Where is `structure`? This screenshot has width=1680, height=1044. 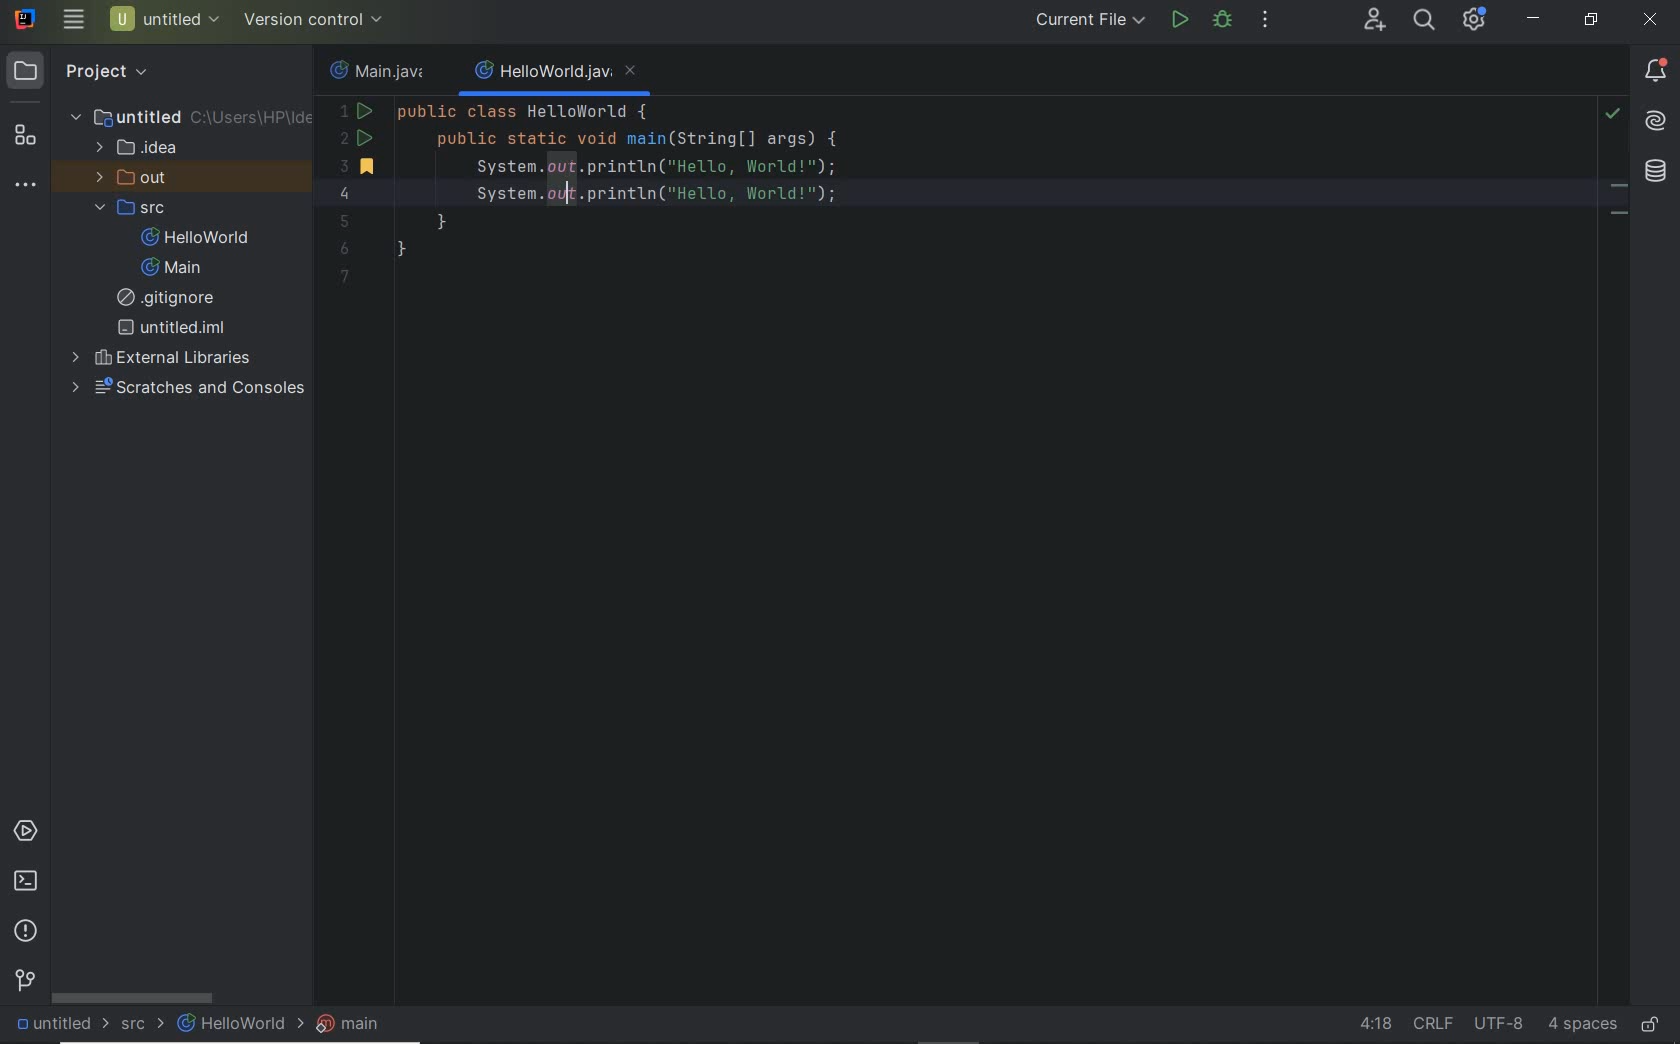 structure is located at coordinates (25, 136).